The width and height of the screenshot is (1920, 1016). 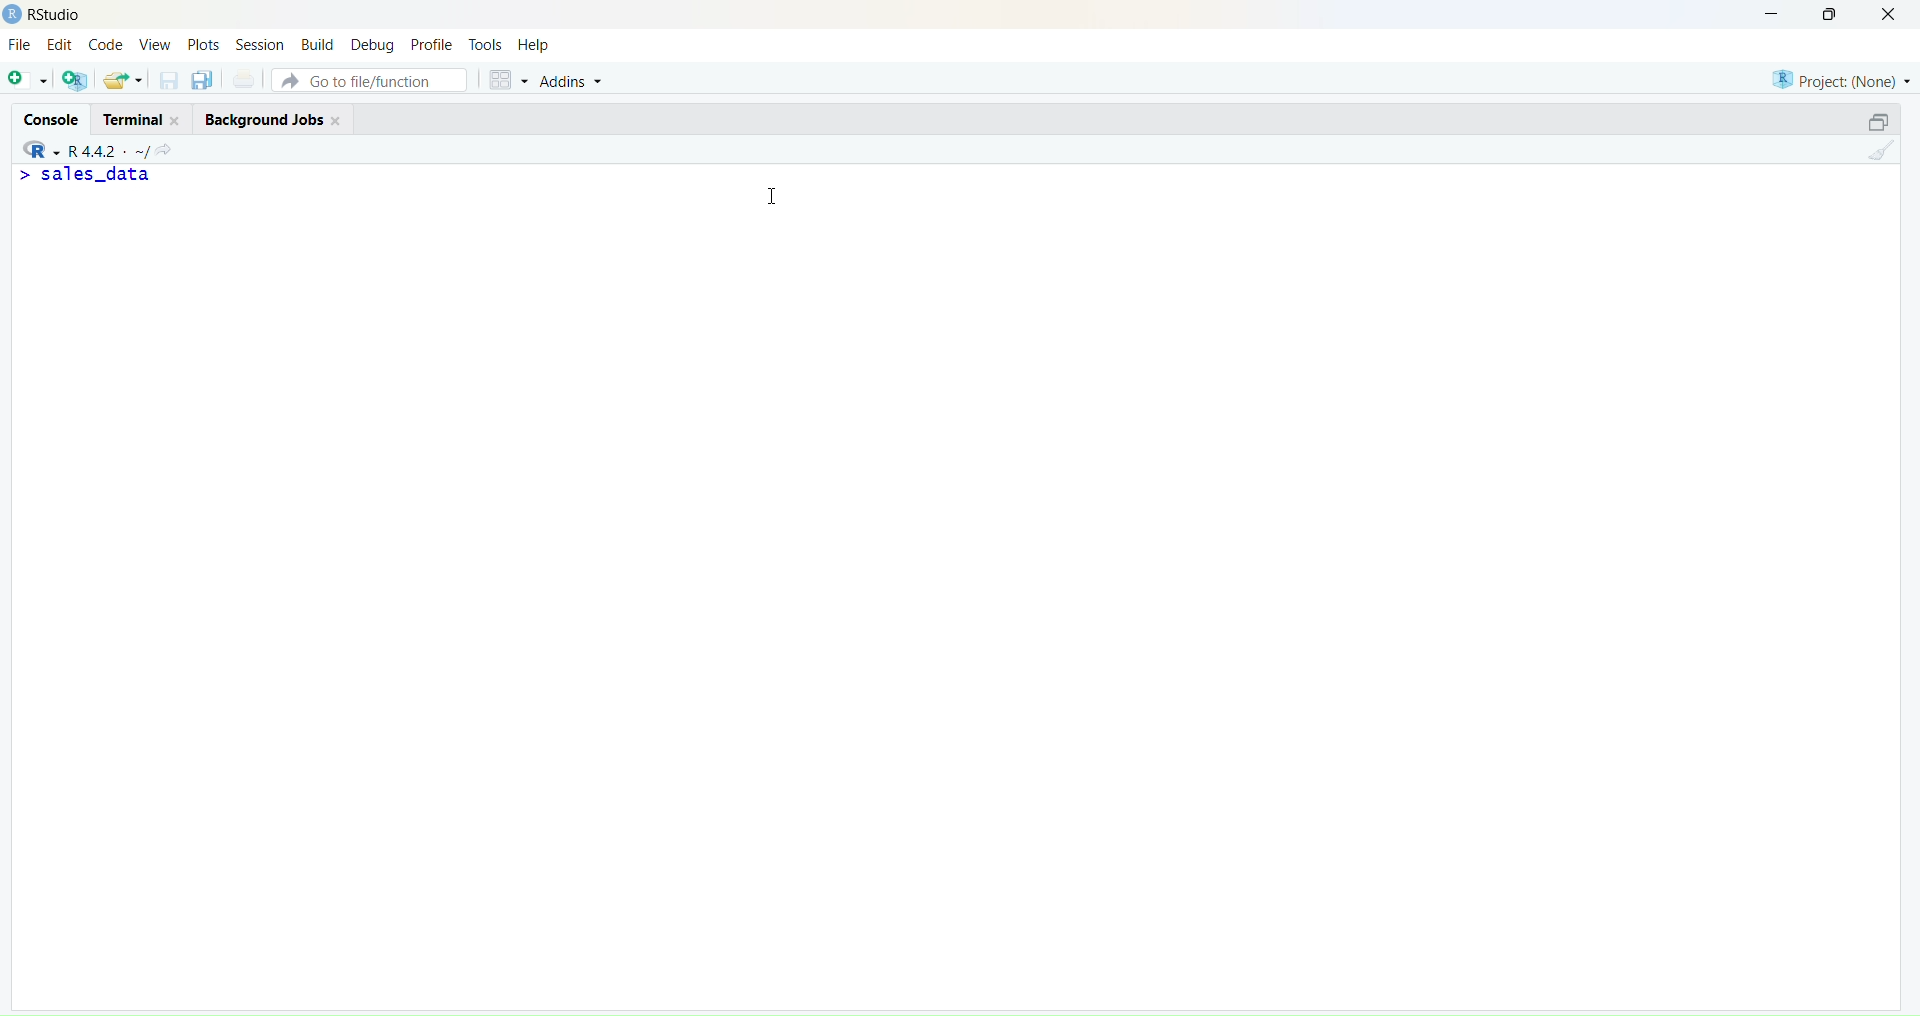 What do you see at coordinates (368, 79) in the screenshot?
I see `Go to file/function` at bounding box center [368, 79].